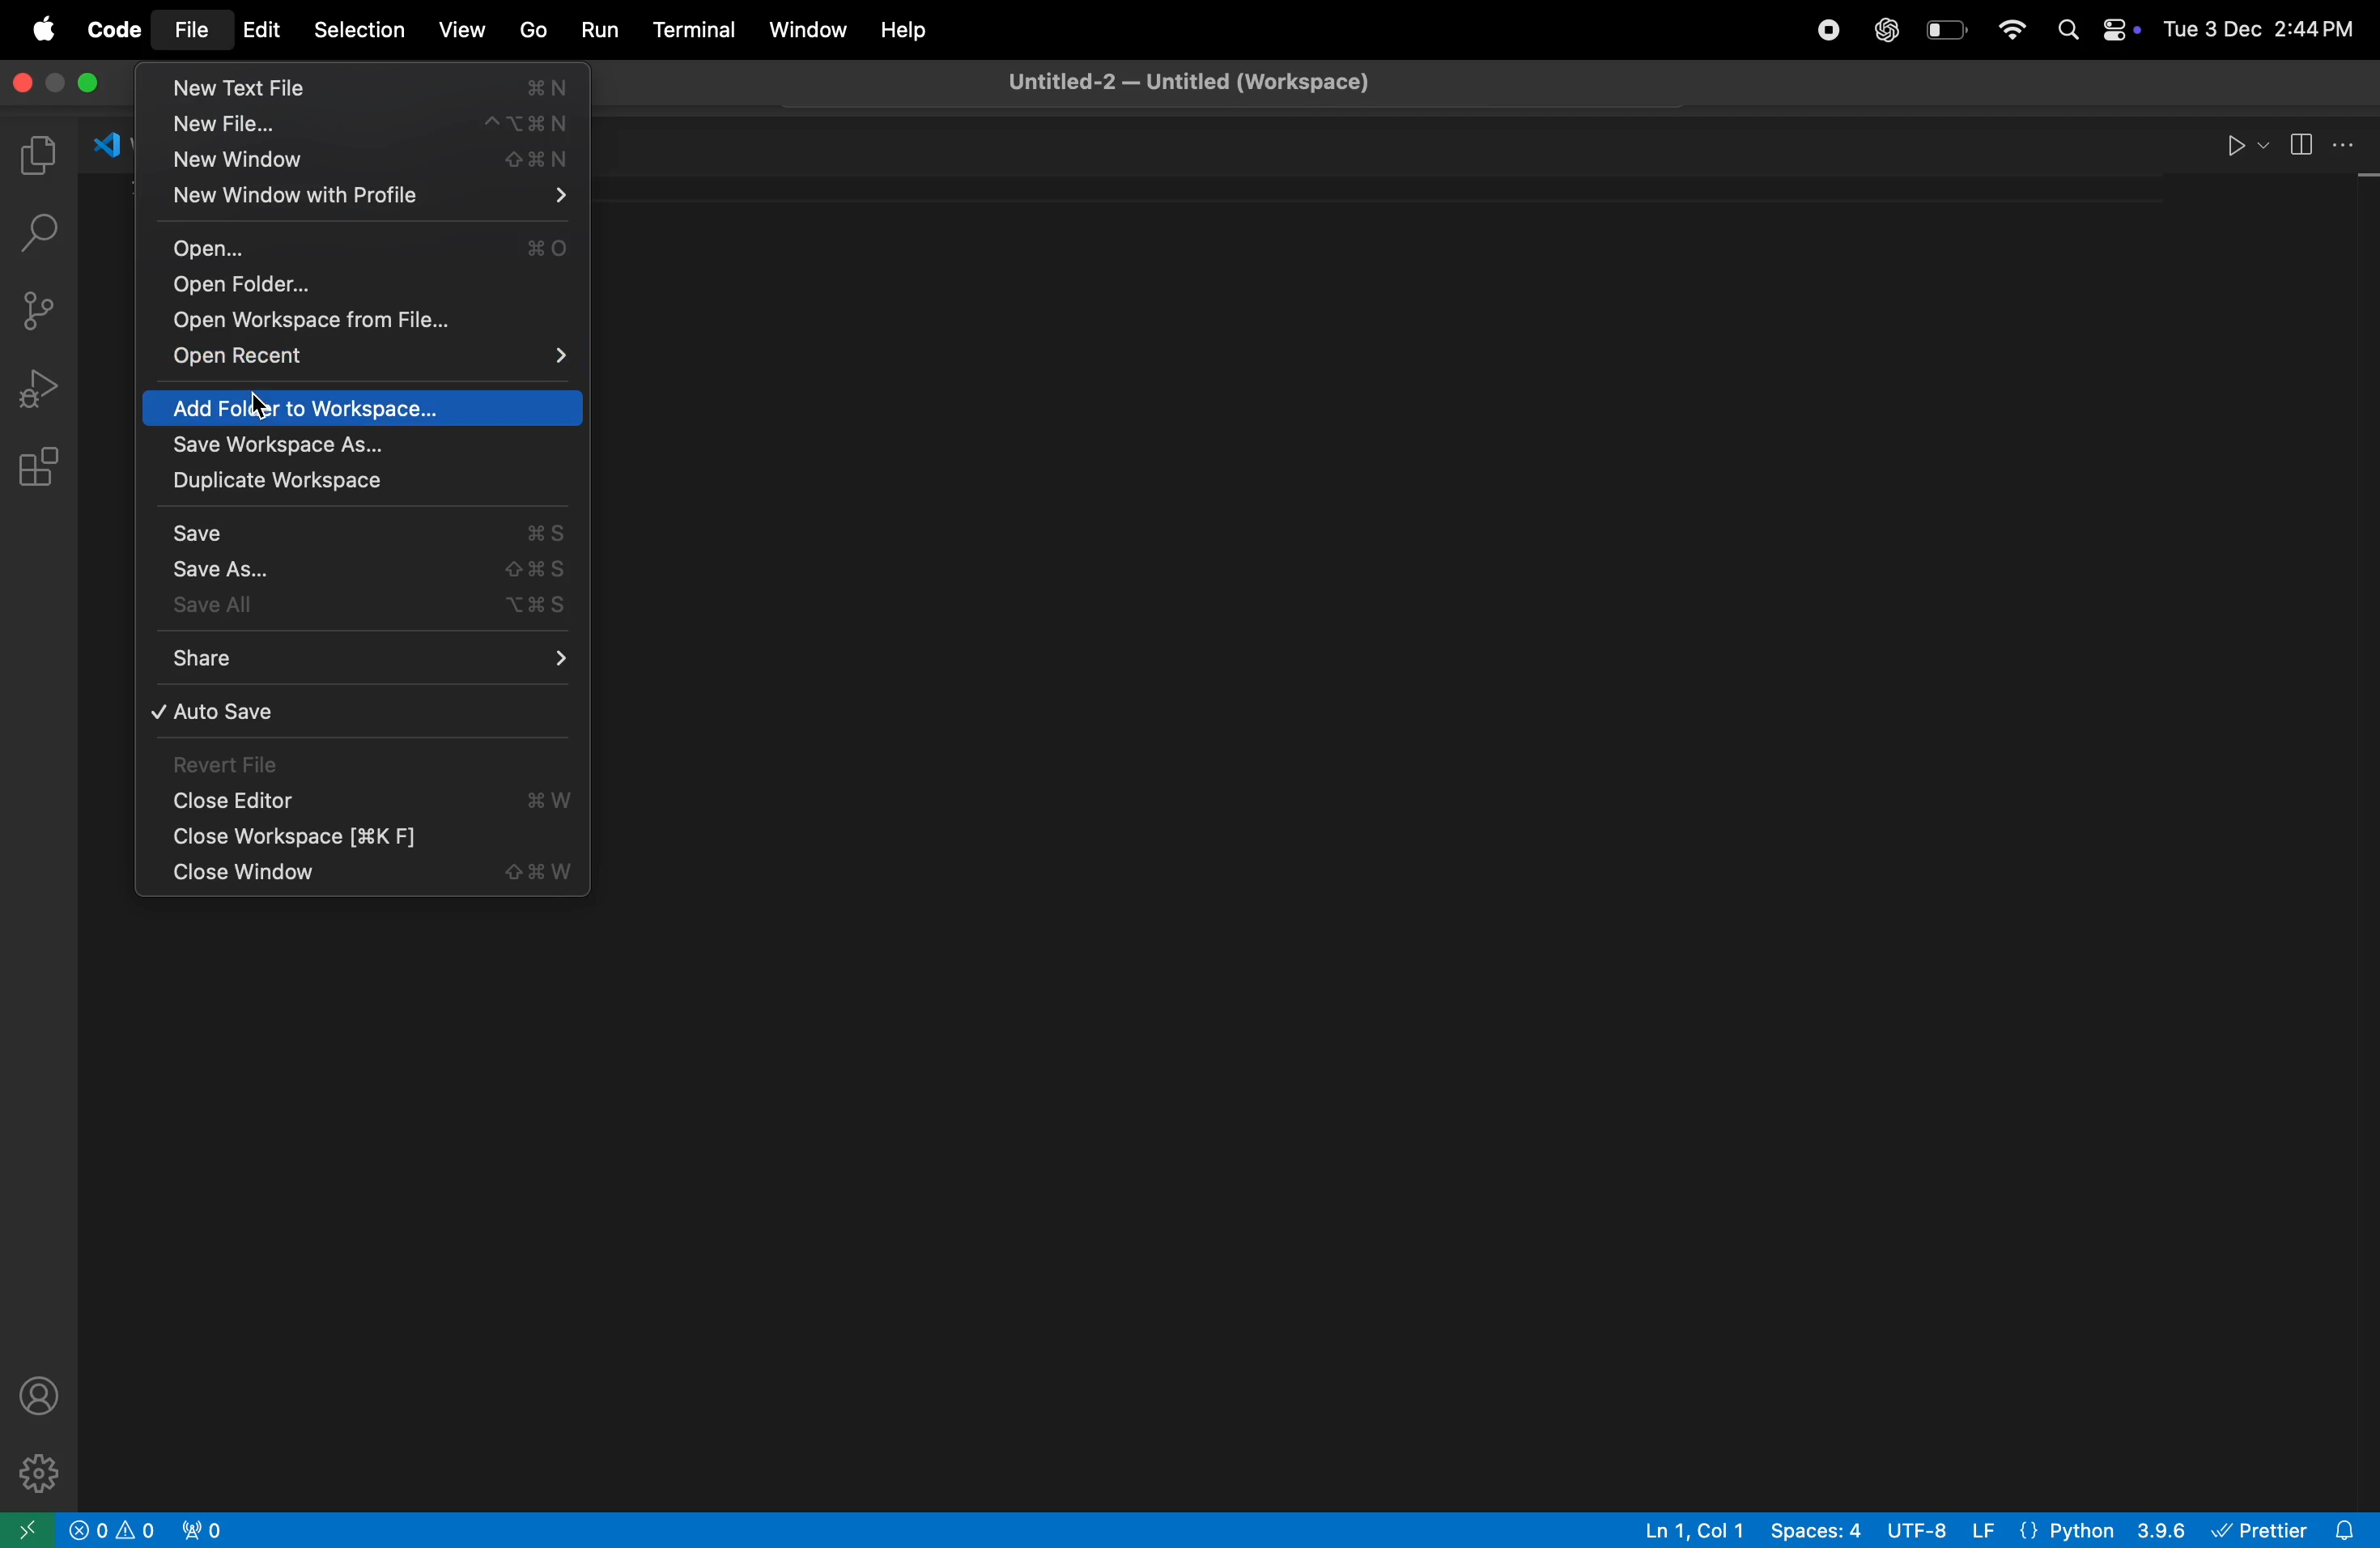  I want to click on terminal, so click(689, 27).